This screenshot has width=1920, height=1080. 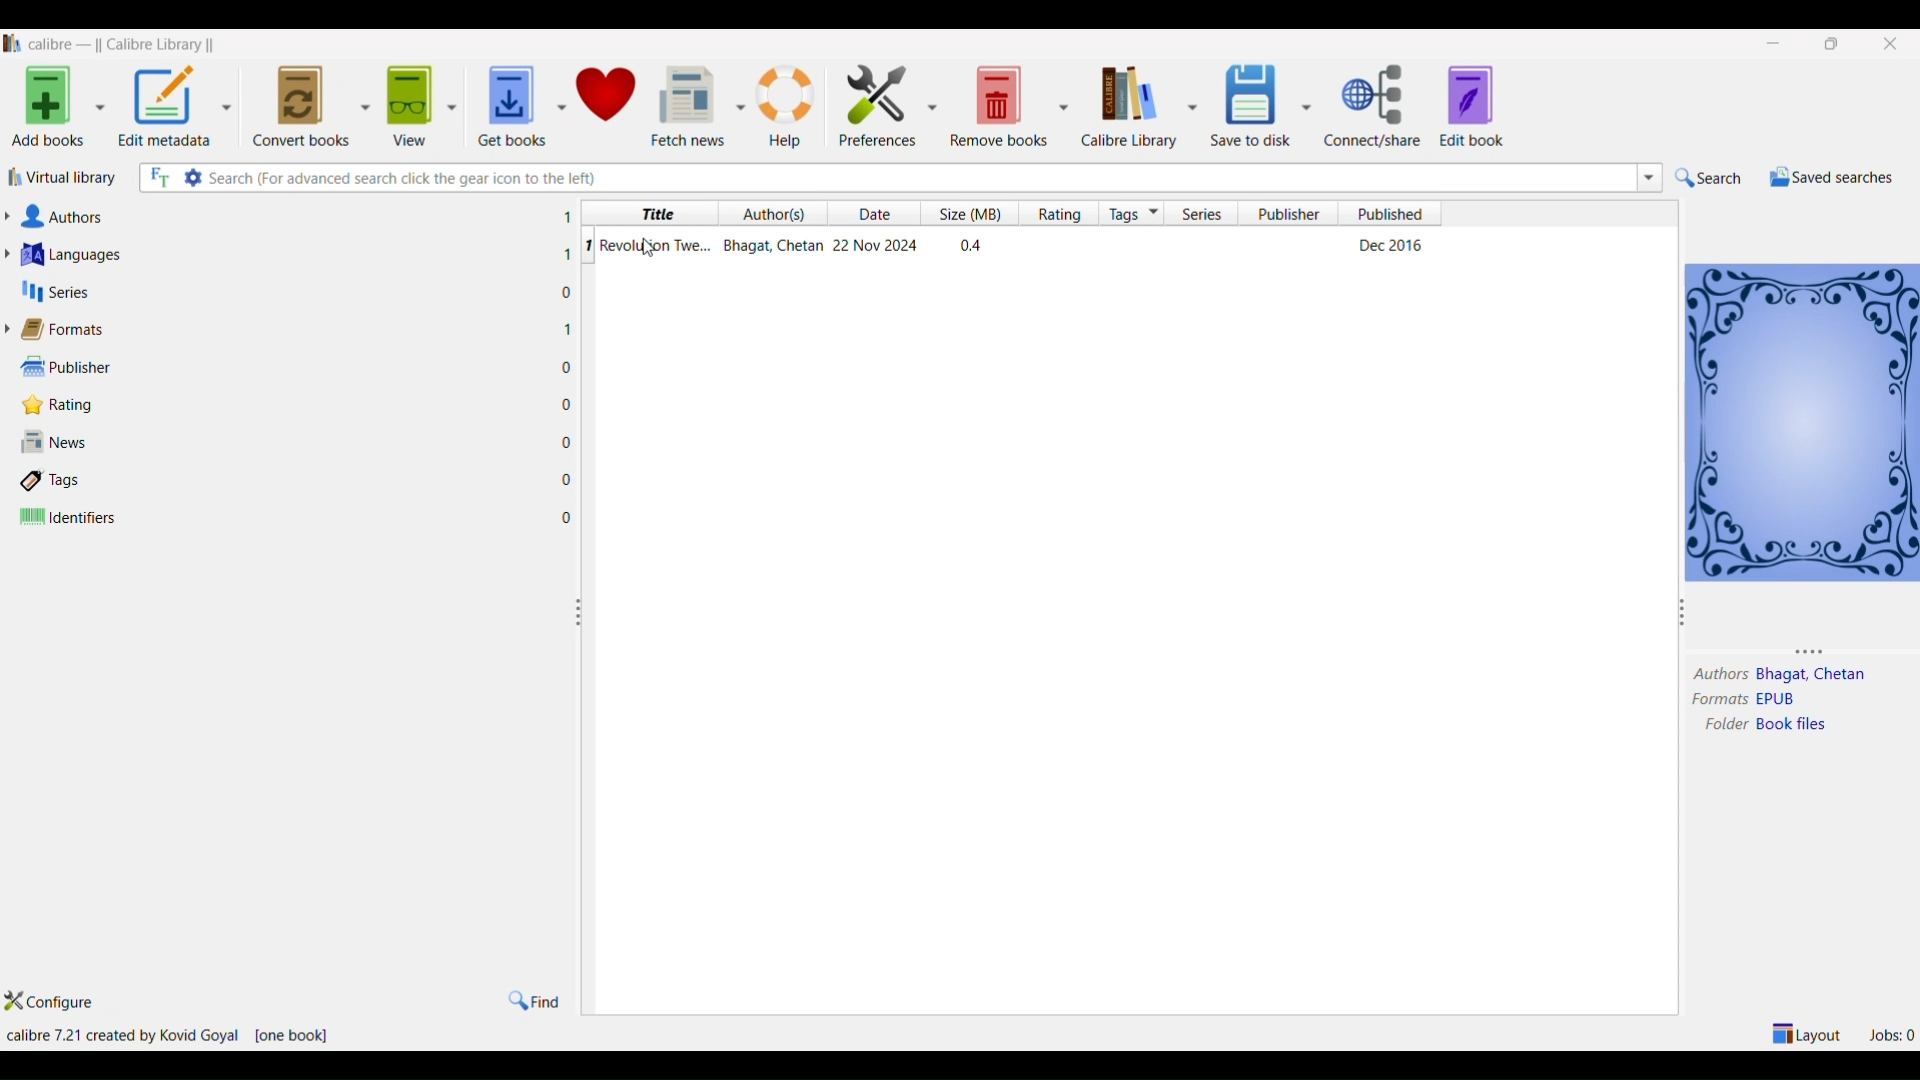 What do you see at coordinates (69, 518) in the screenshot?
I see `identifiers and number of identifiers` at bounding box center [69, 518].